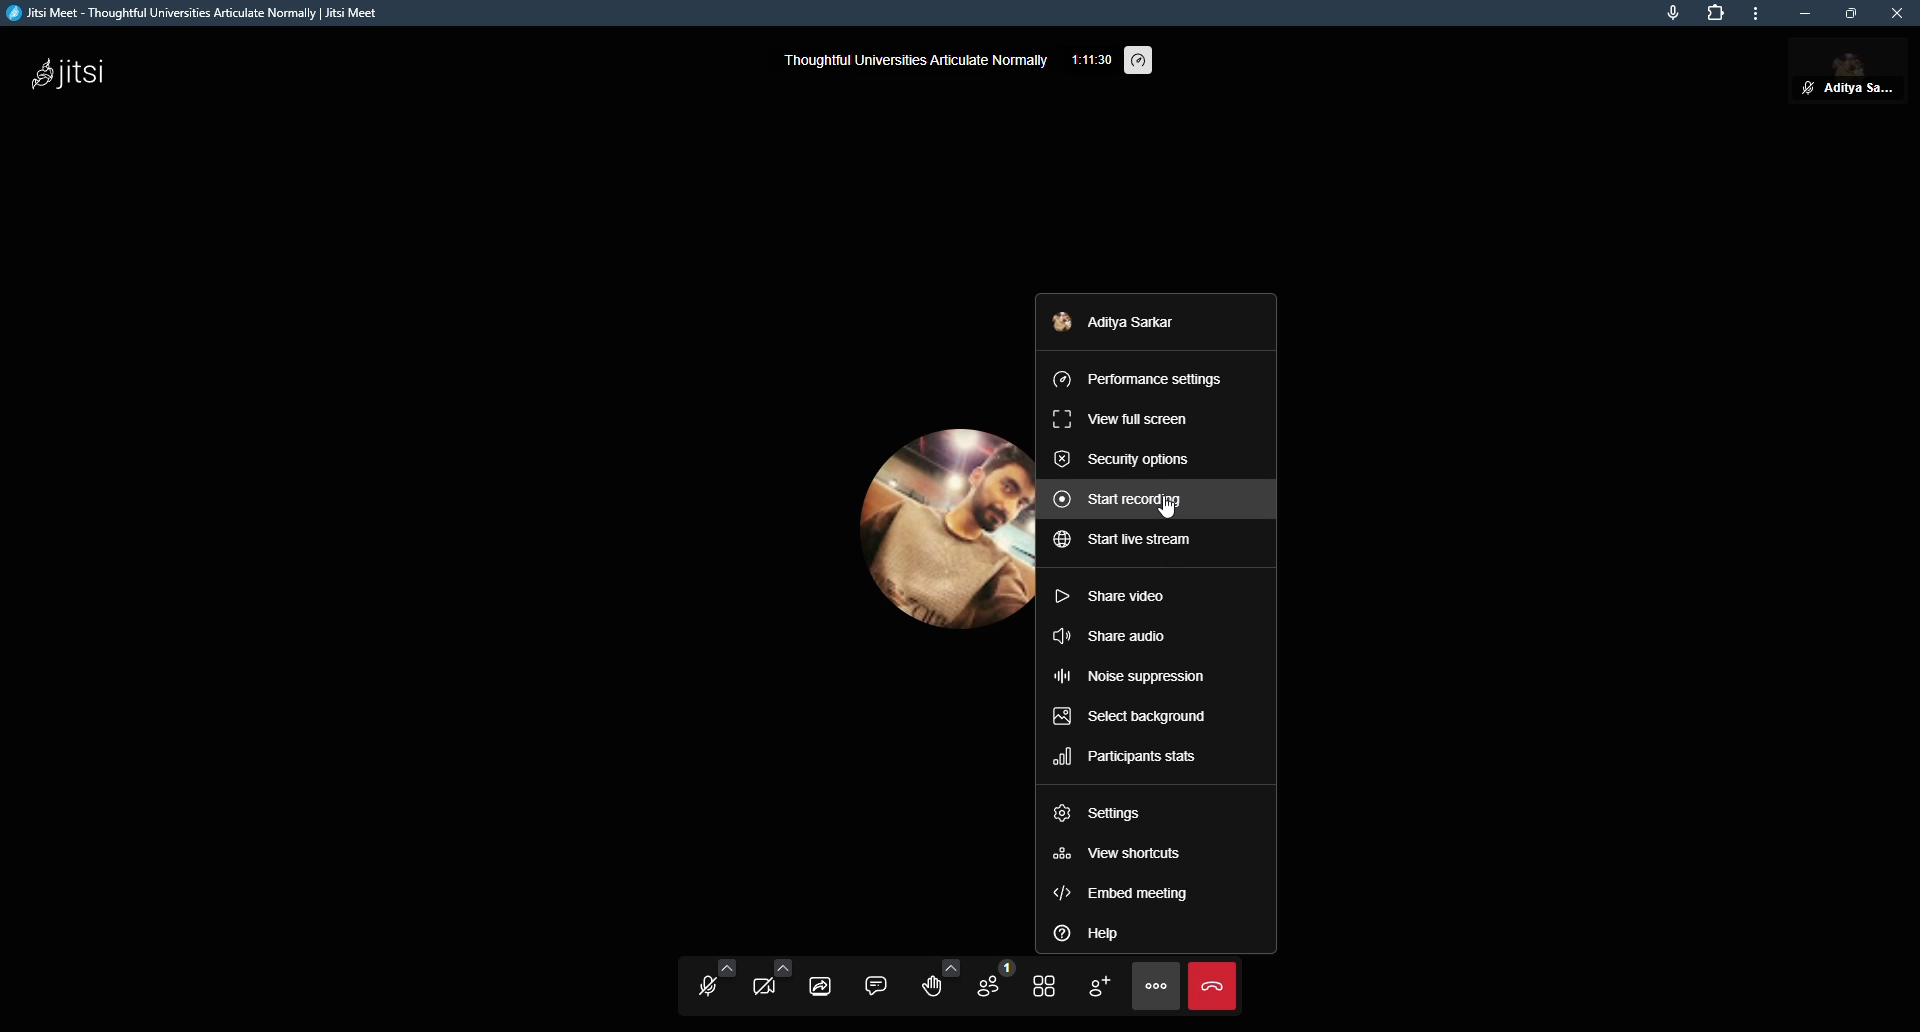  Describe the element at coordinates (1144, 55) in the screenshot. I see `performance settings` at that location.